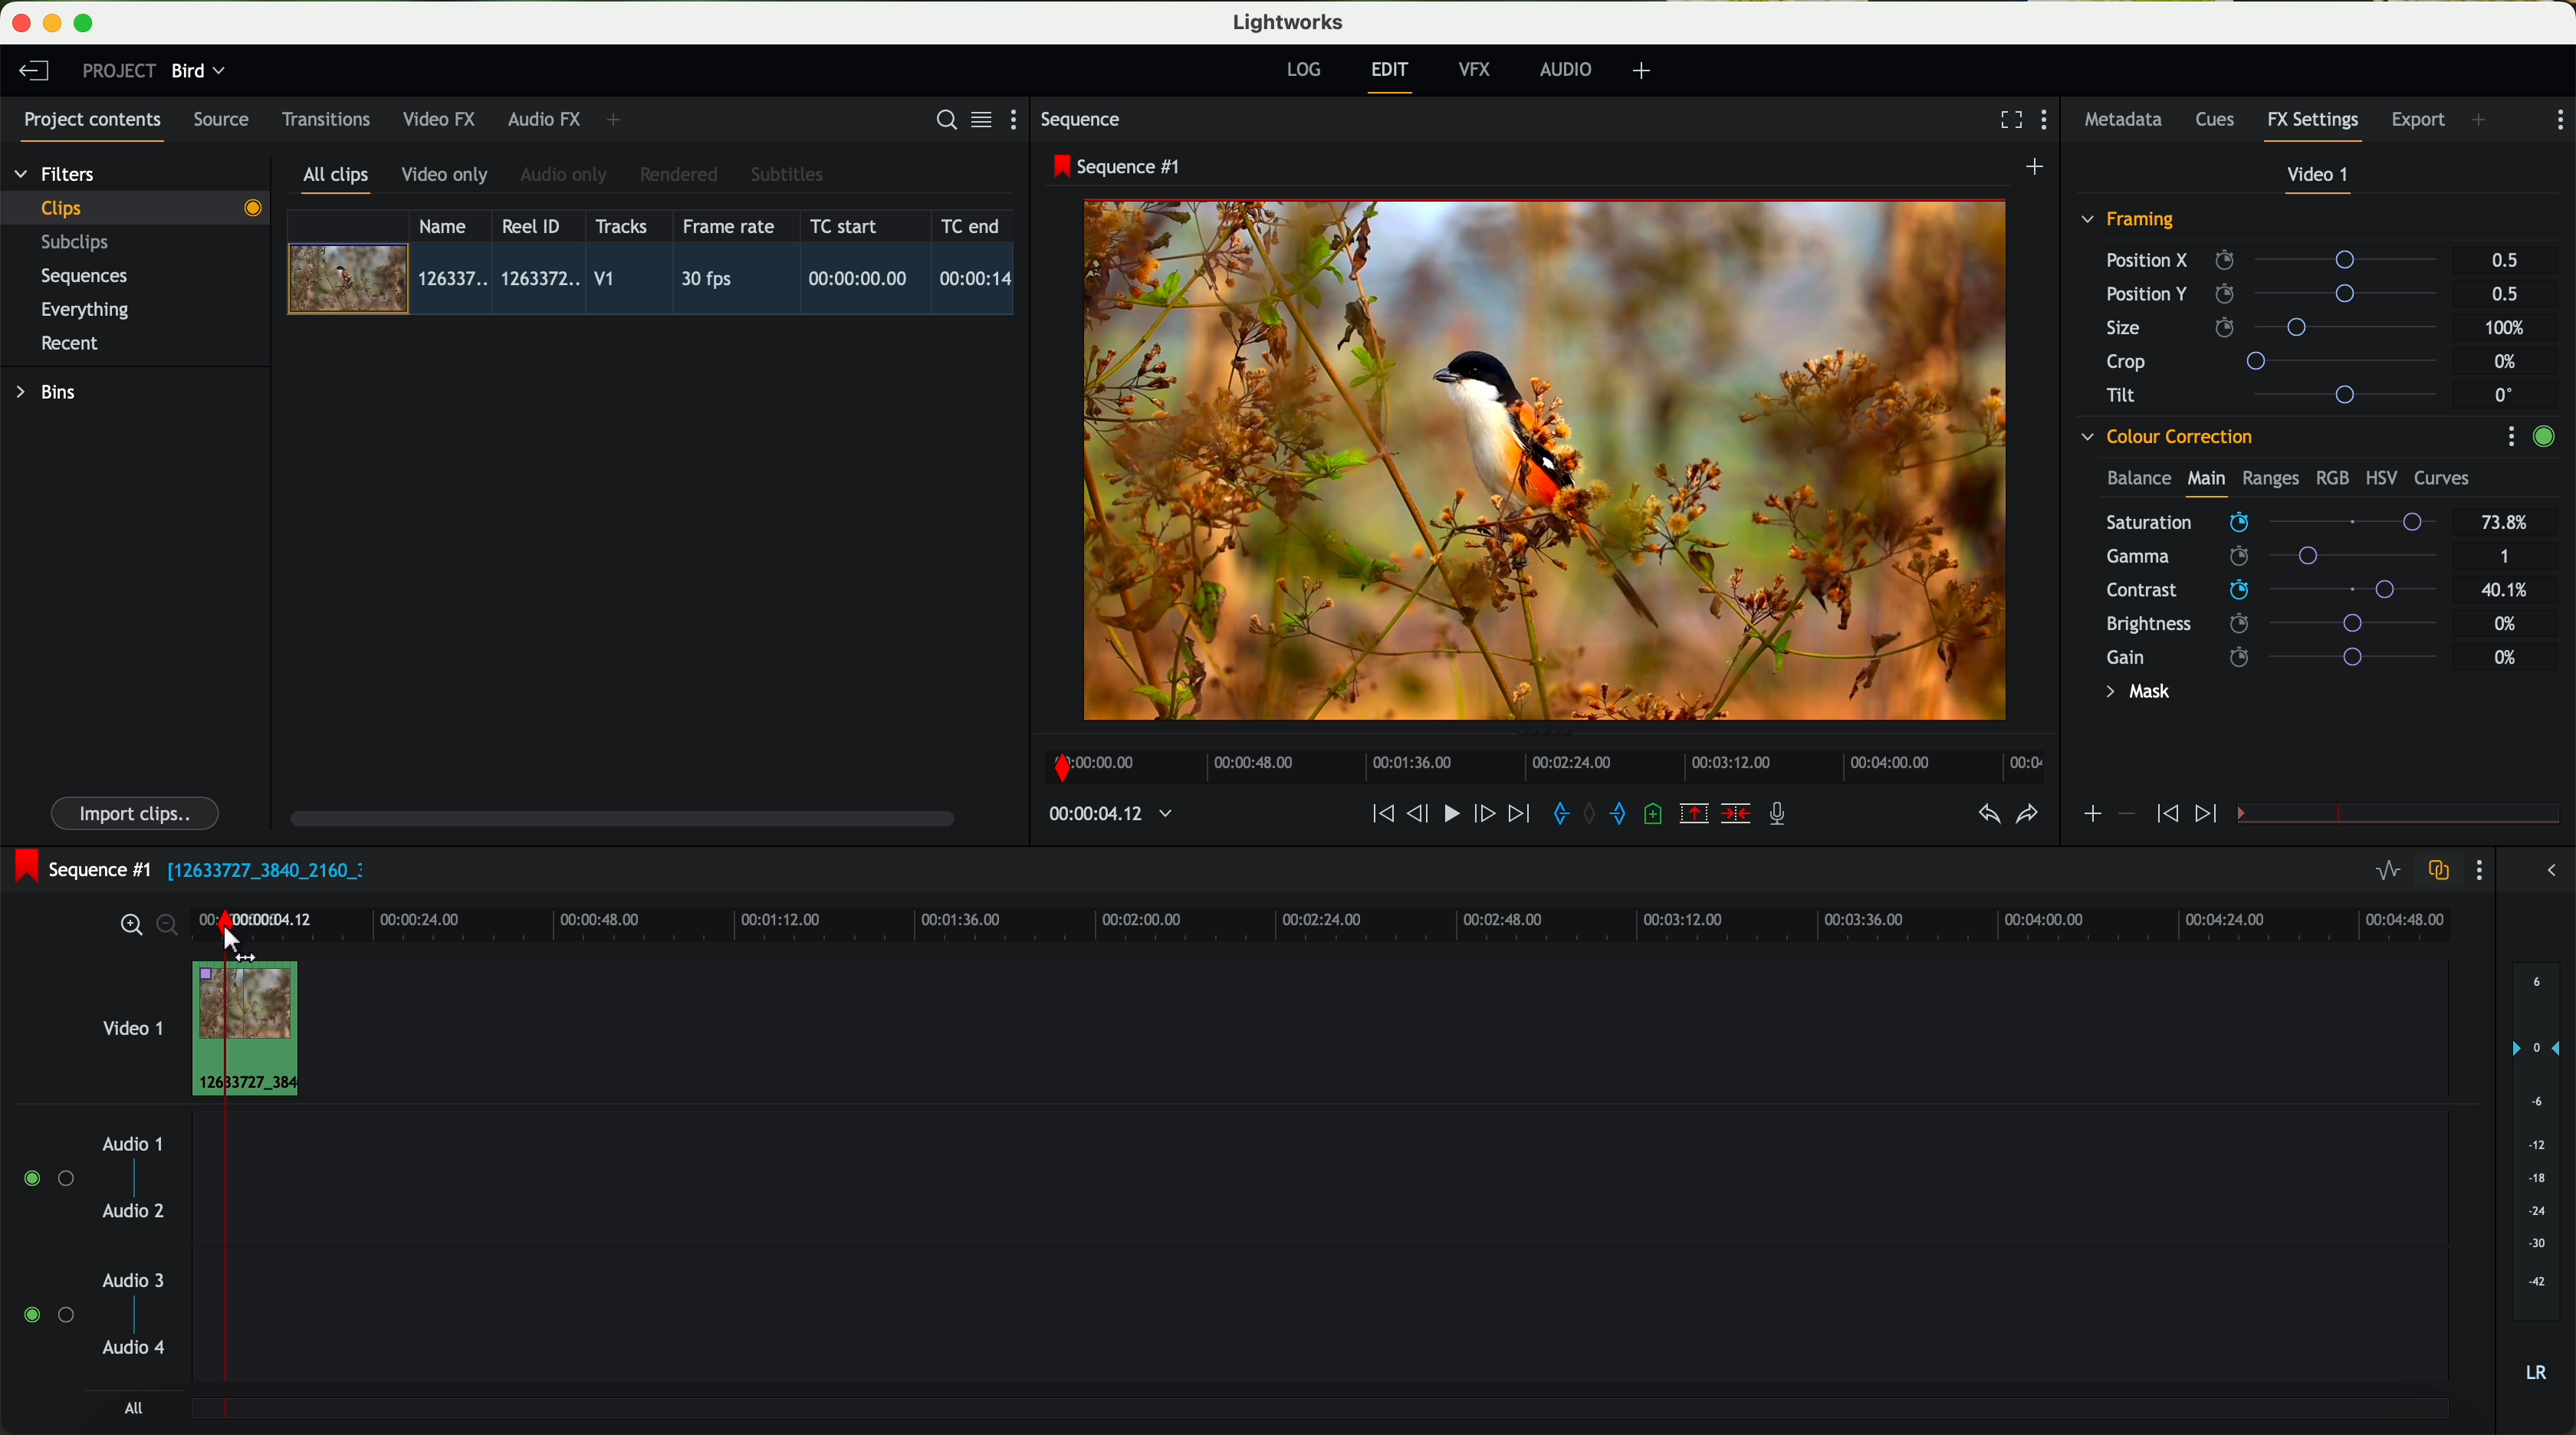 The image size is (2576, 1435). I want to click on edit, so click(1393, 75).